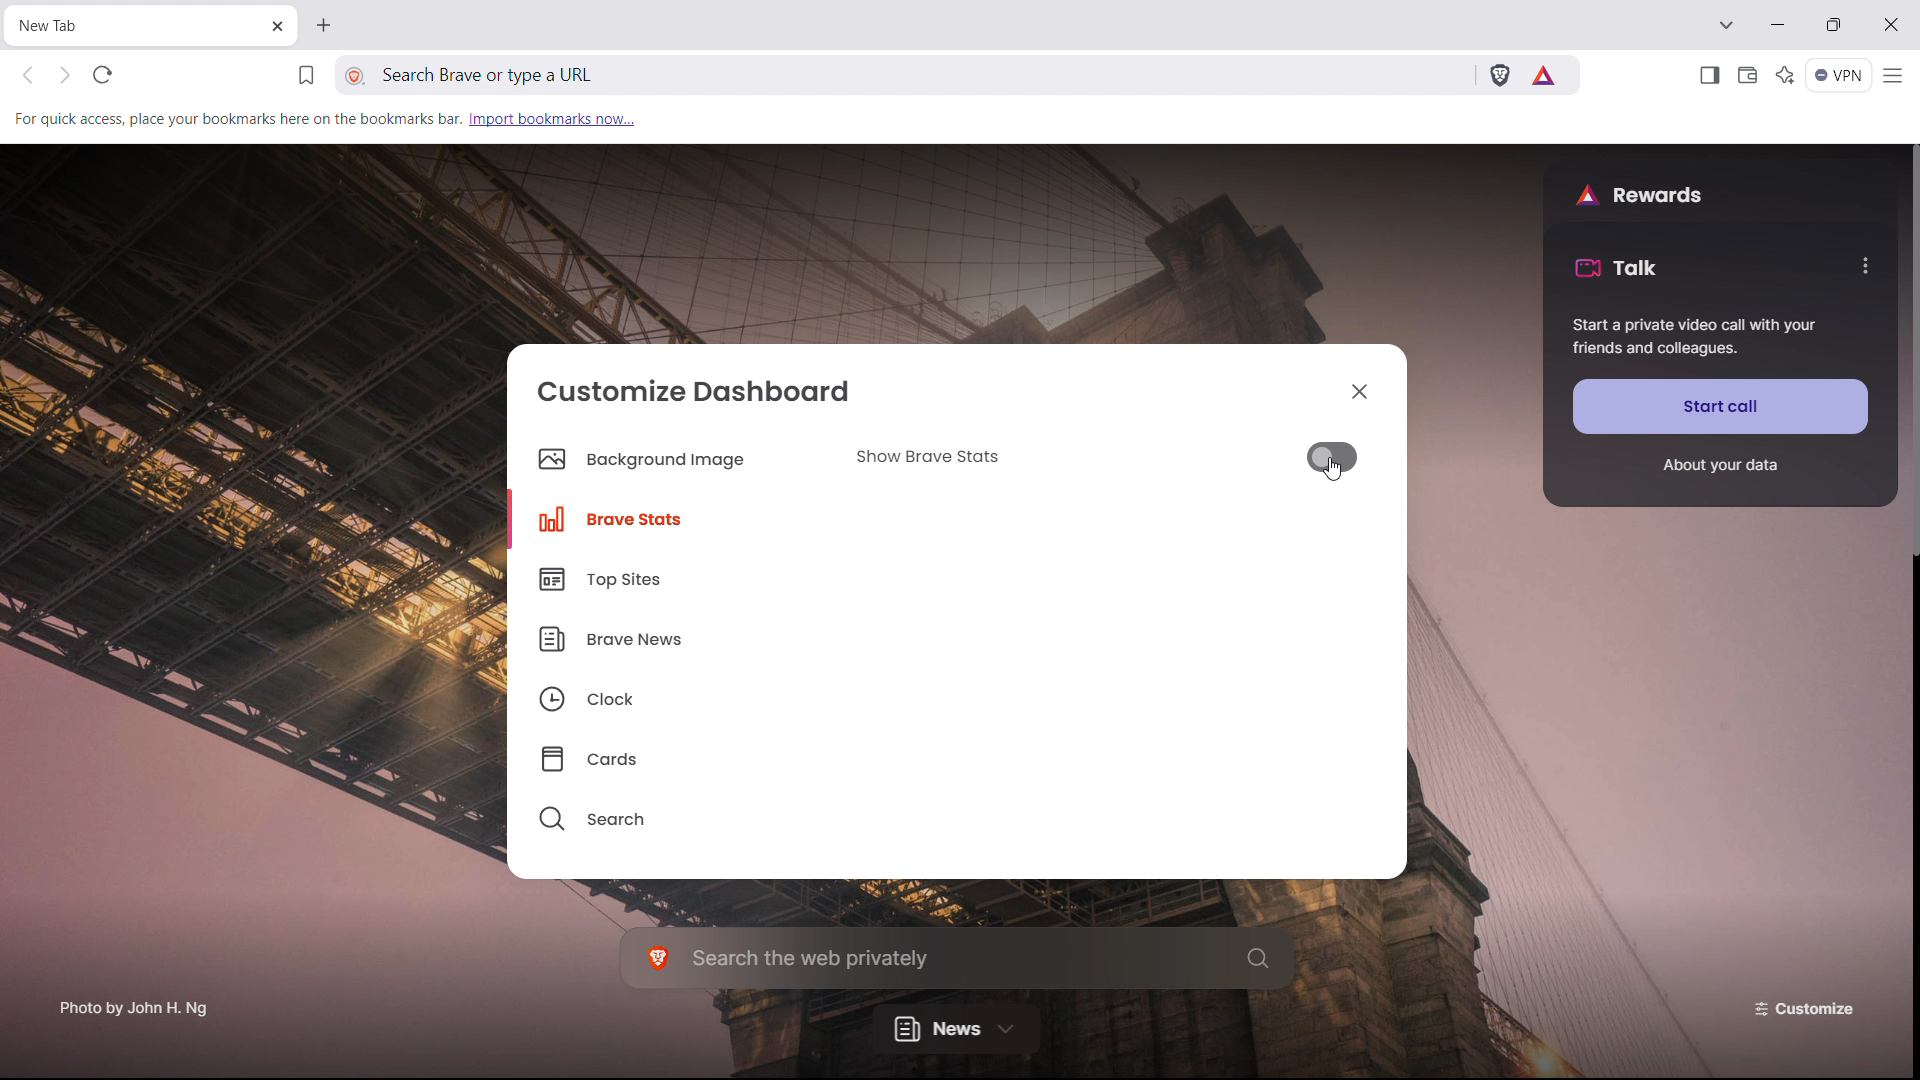 The image size is (1920, 1080). What do you see at coordinates (956, 1027) in the screenshot?
I see `news` at bounding box center [956, 1027].